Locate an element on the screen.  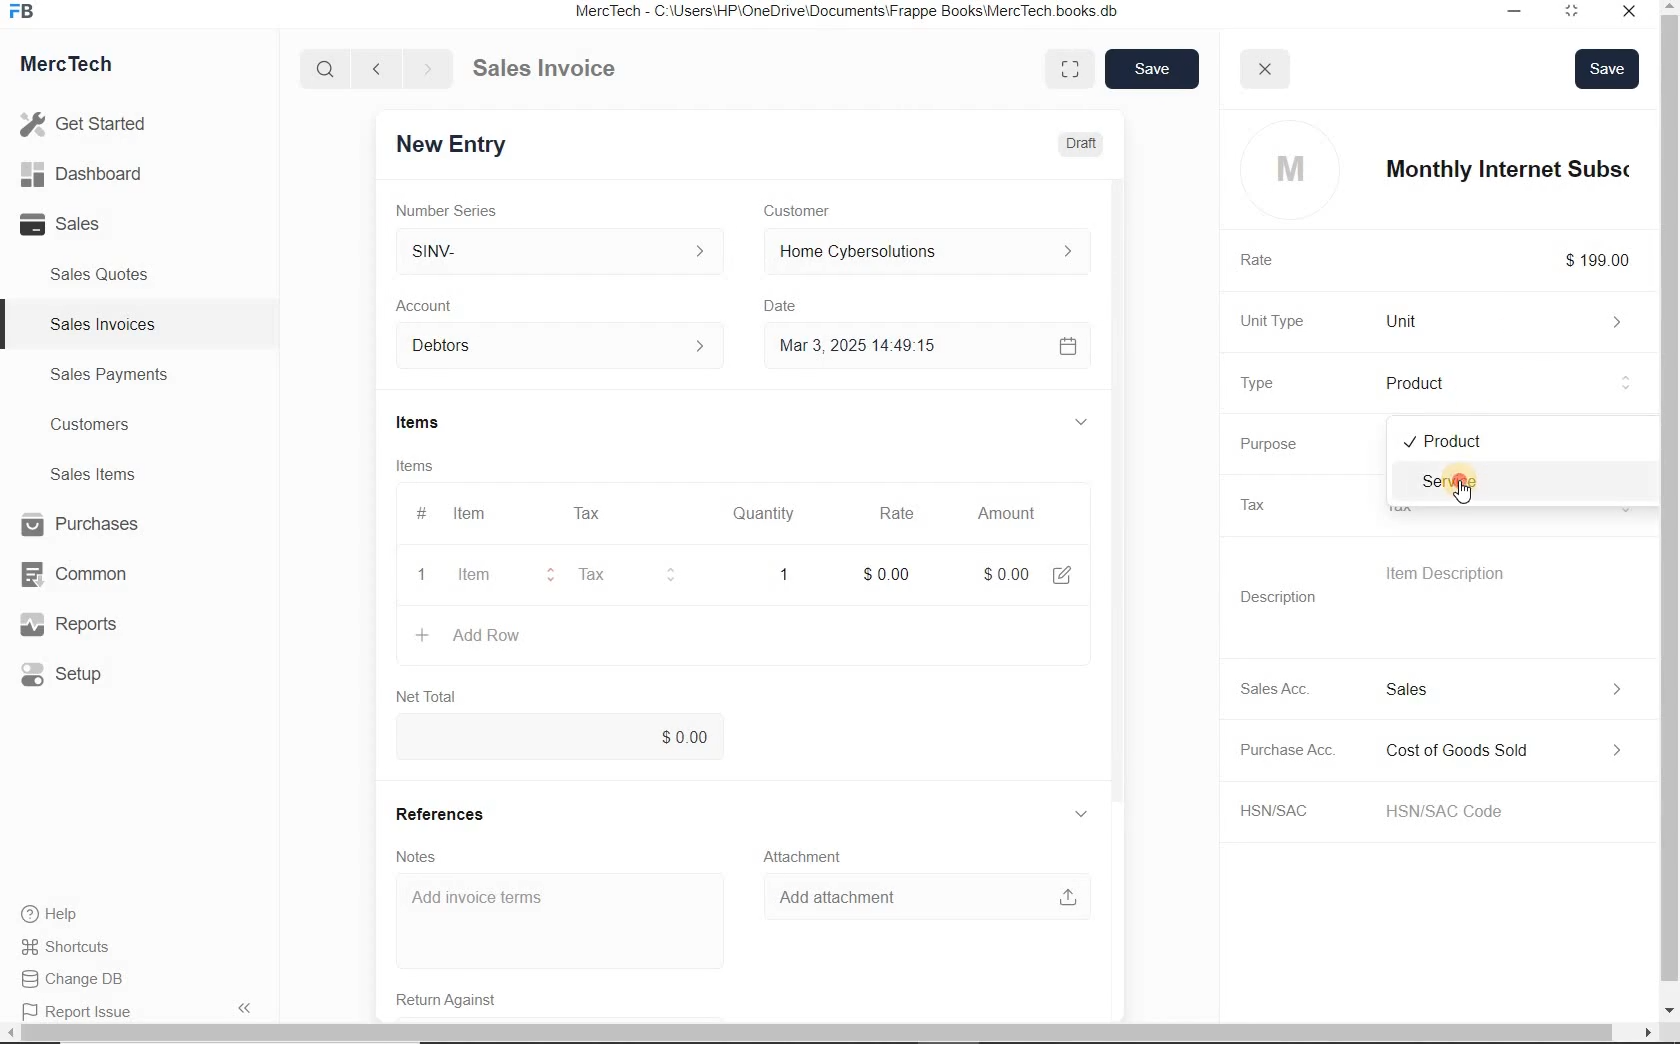
Notes is located at coordinates (432, 855).